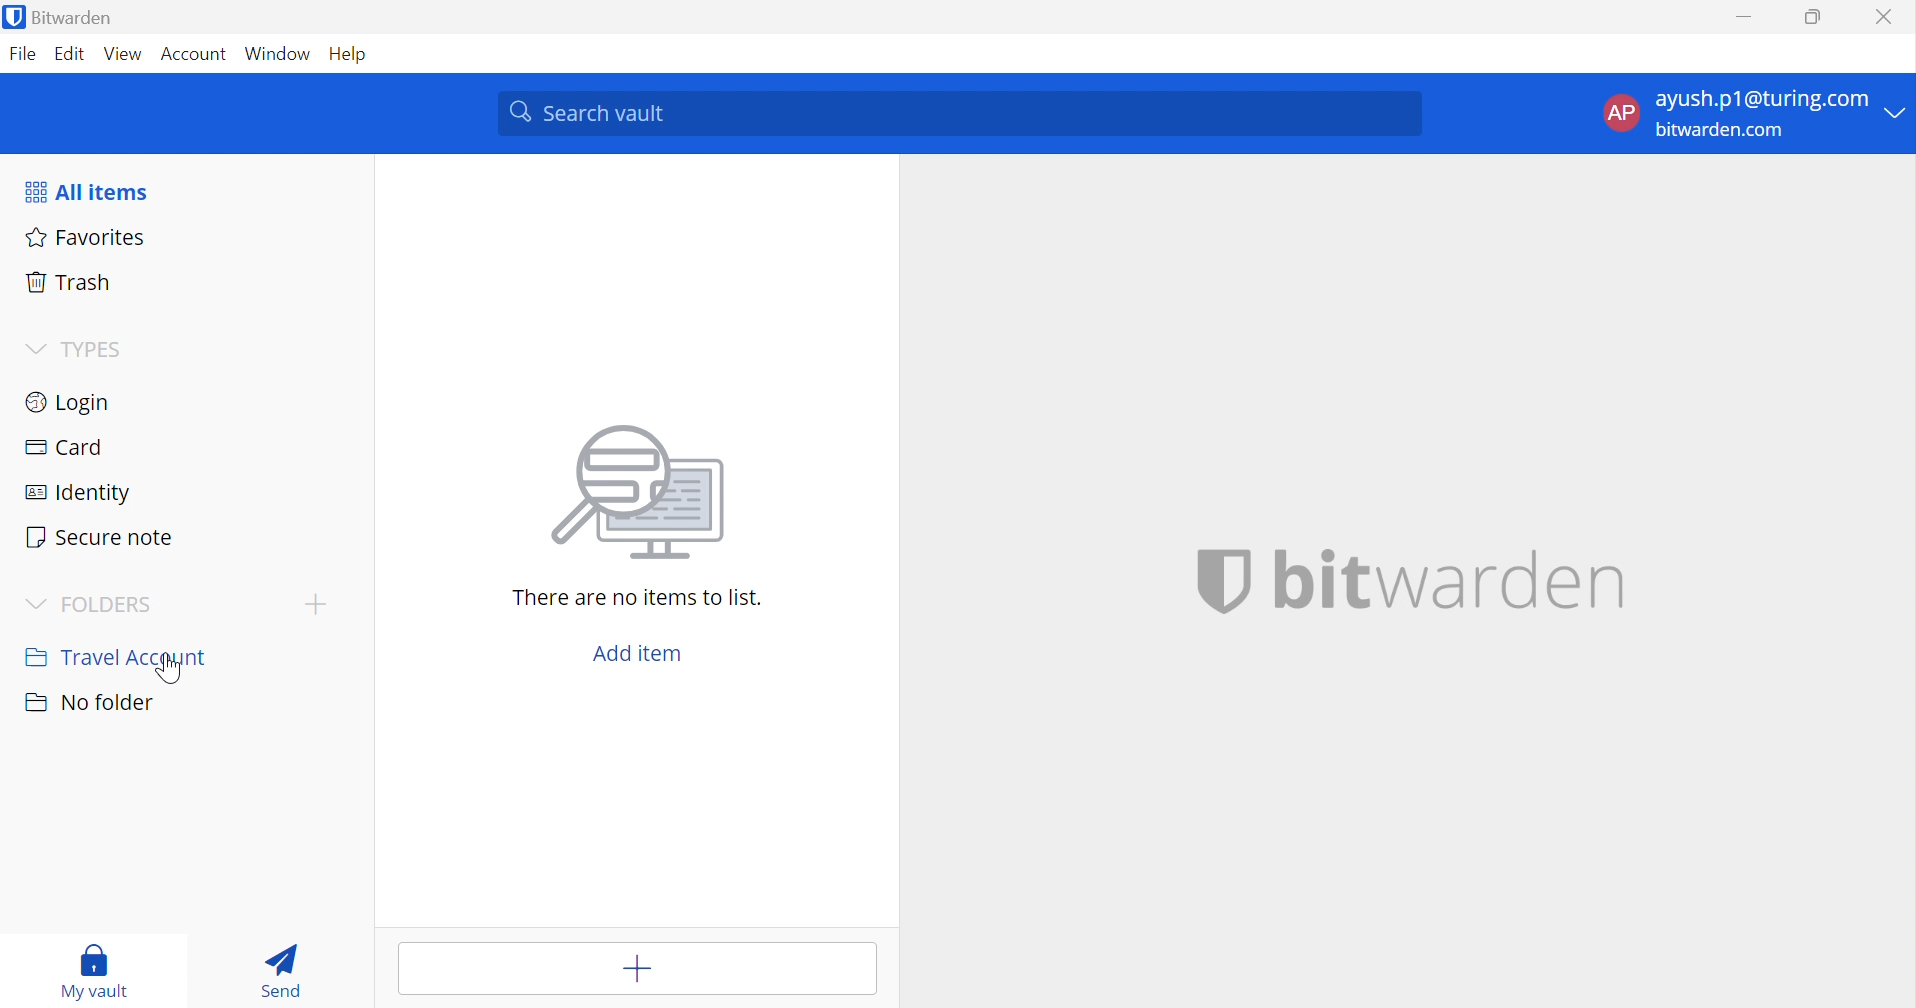 This screenshot has height=1008, width=1916. What do you see at coordinates (635, 968) in the screenshot?
I see `Add item` at bounding box center [635, 968].